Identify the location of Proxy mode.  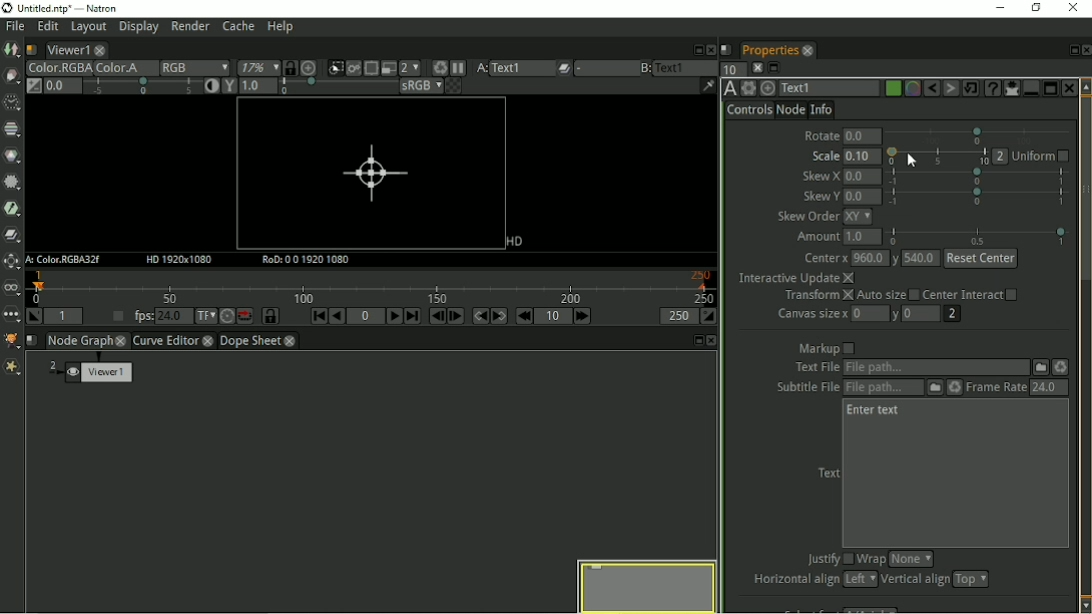
(389, 68).